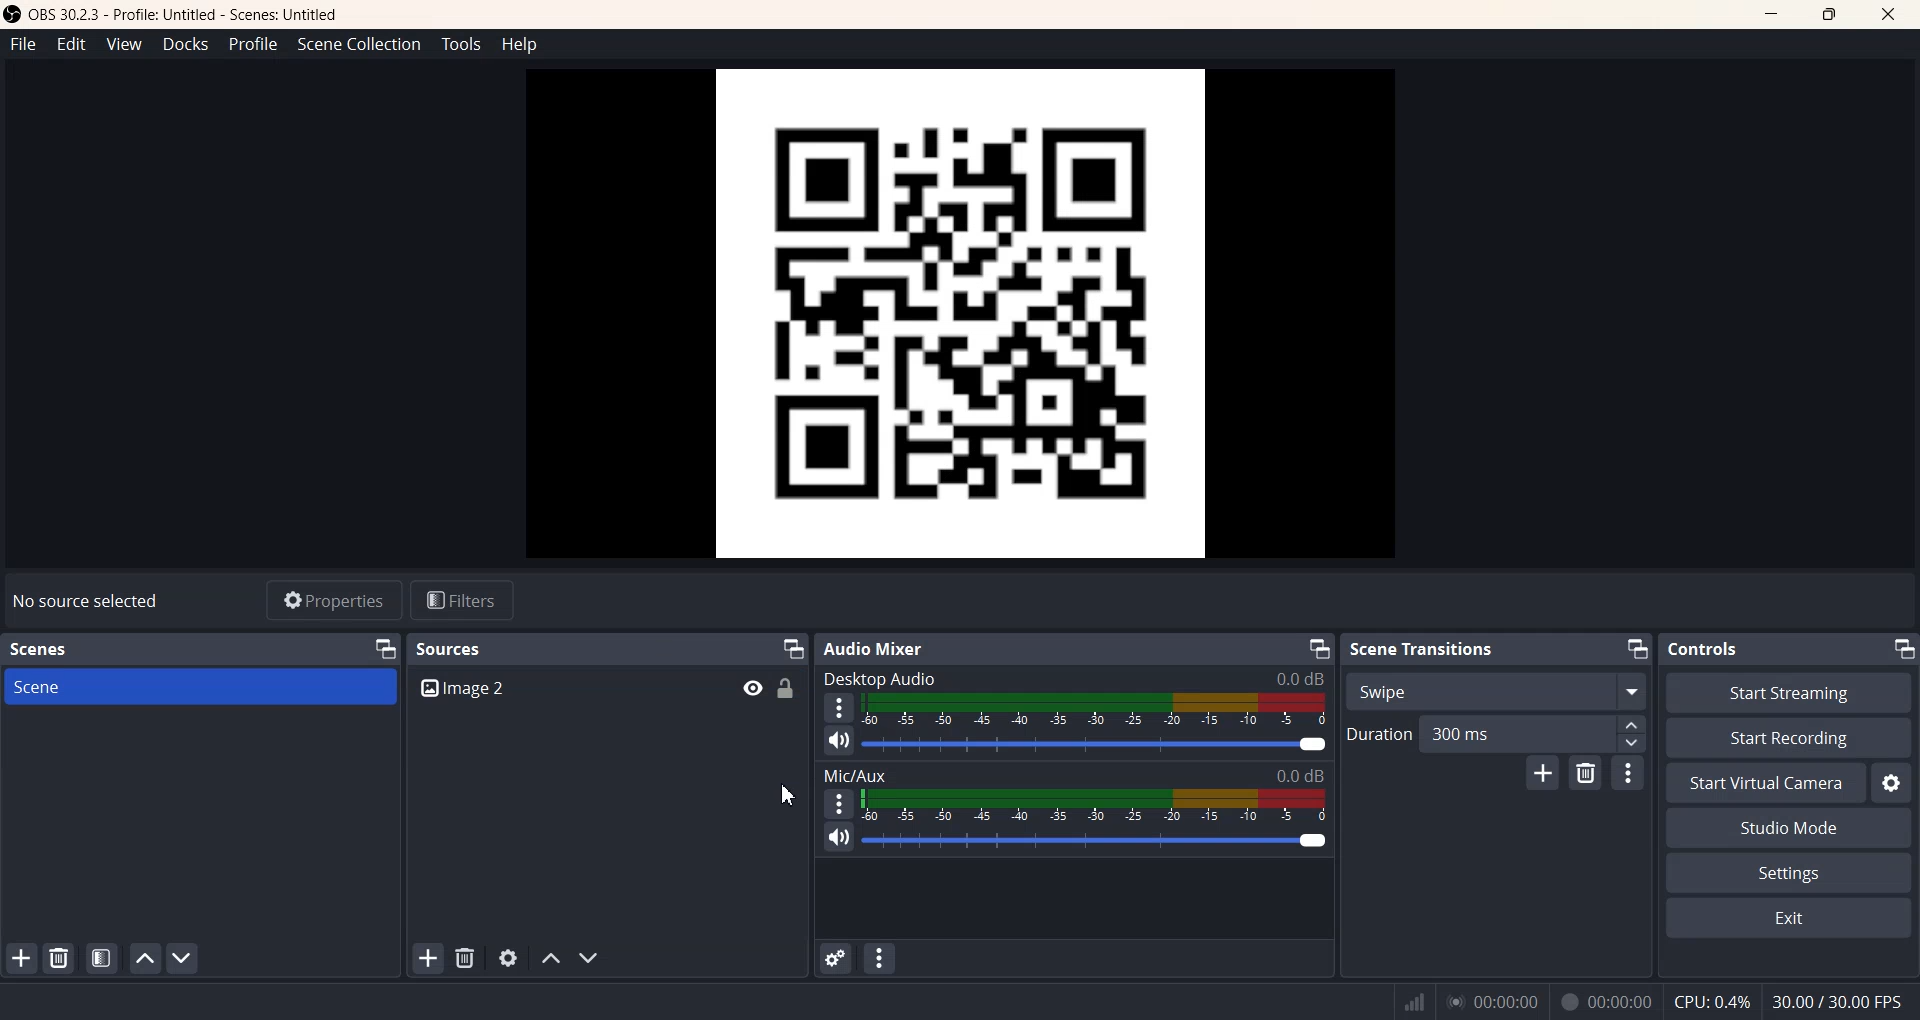 This screenshot has height=1020, width=1920. What do you see at coordinates (509, 958) in the screenshot?
I see `Open source properties` at bounding box center [509, 958].